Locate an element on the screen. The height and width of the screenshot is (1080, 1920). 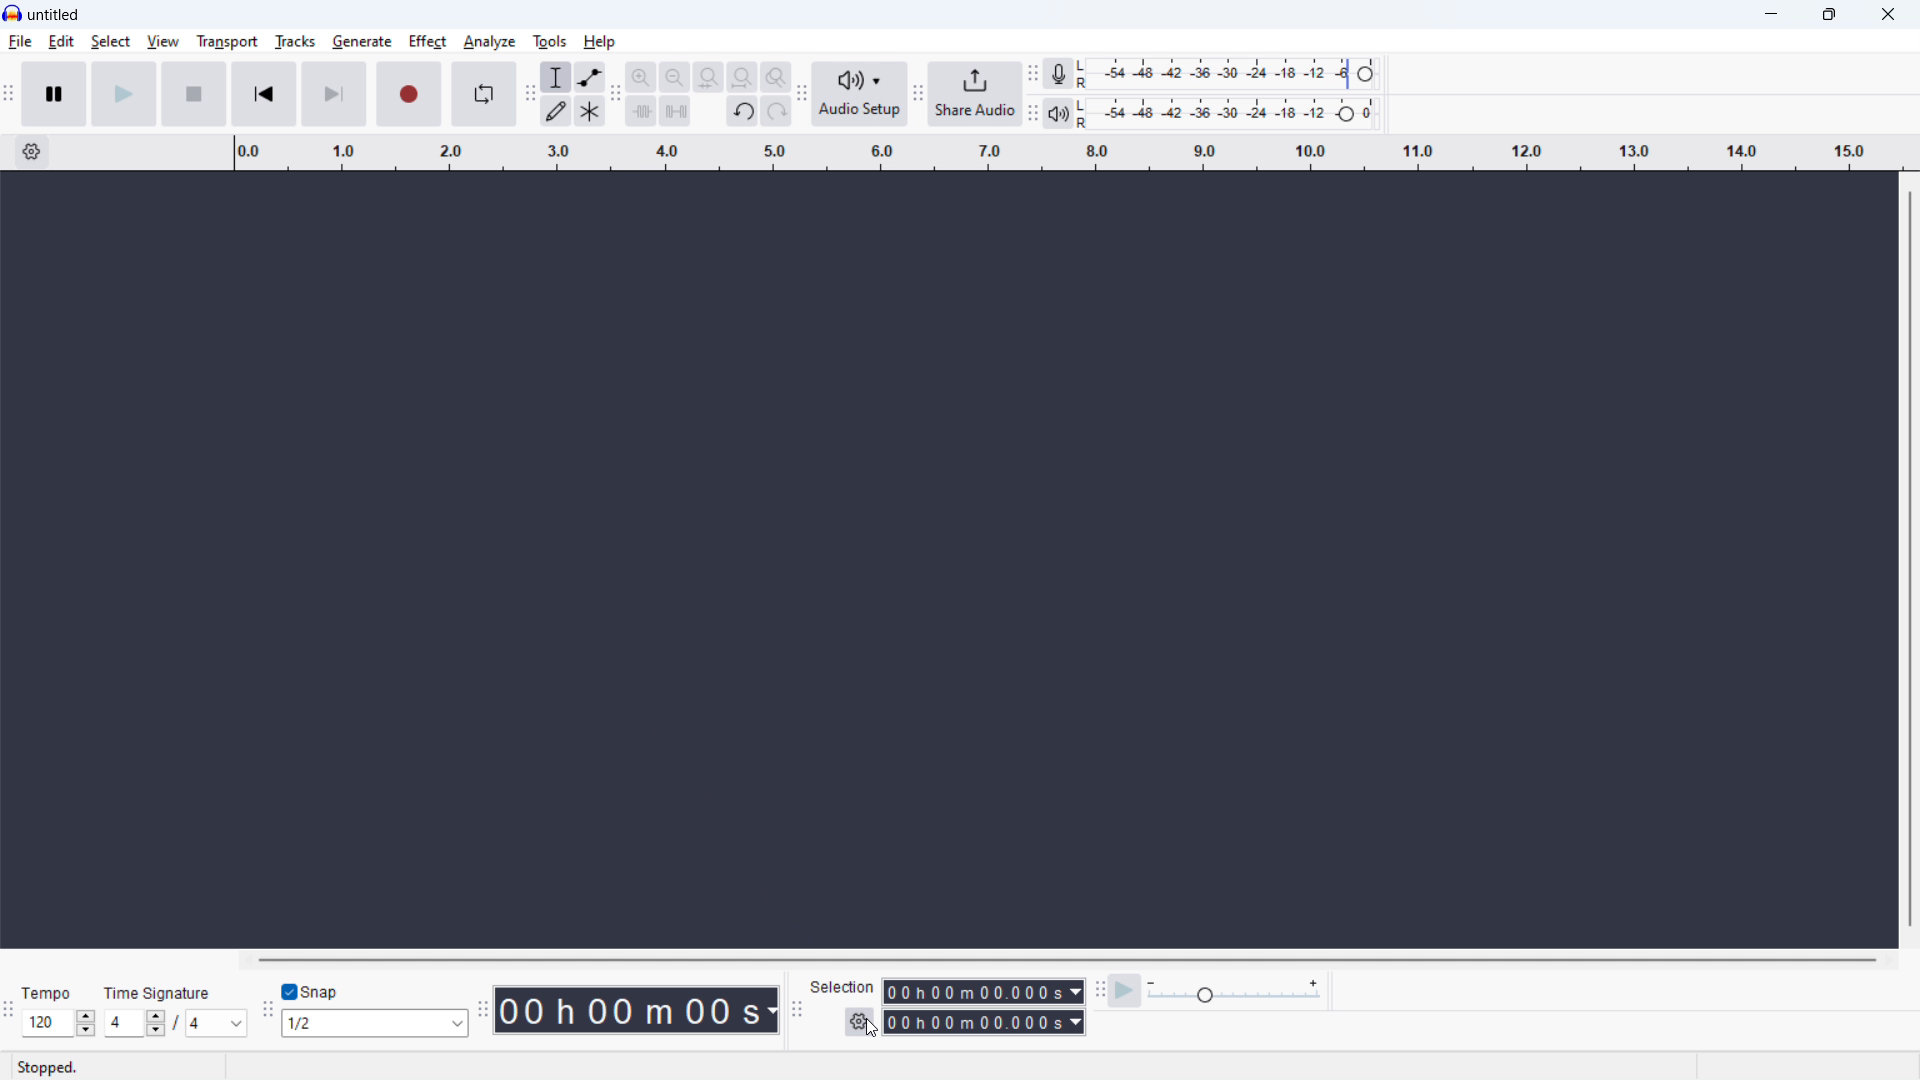
envelop tool is located at coordinates (592, 76).